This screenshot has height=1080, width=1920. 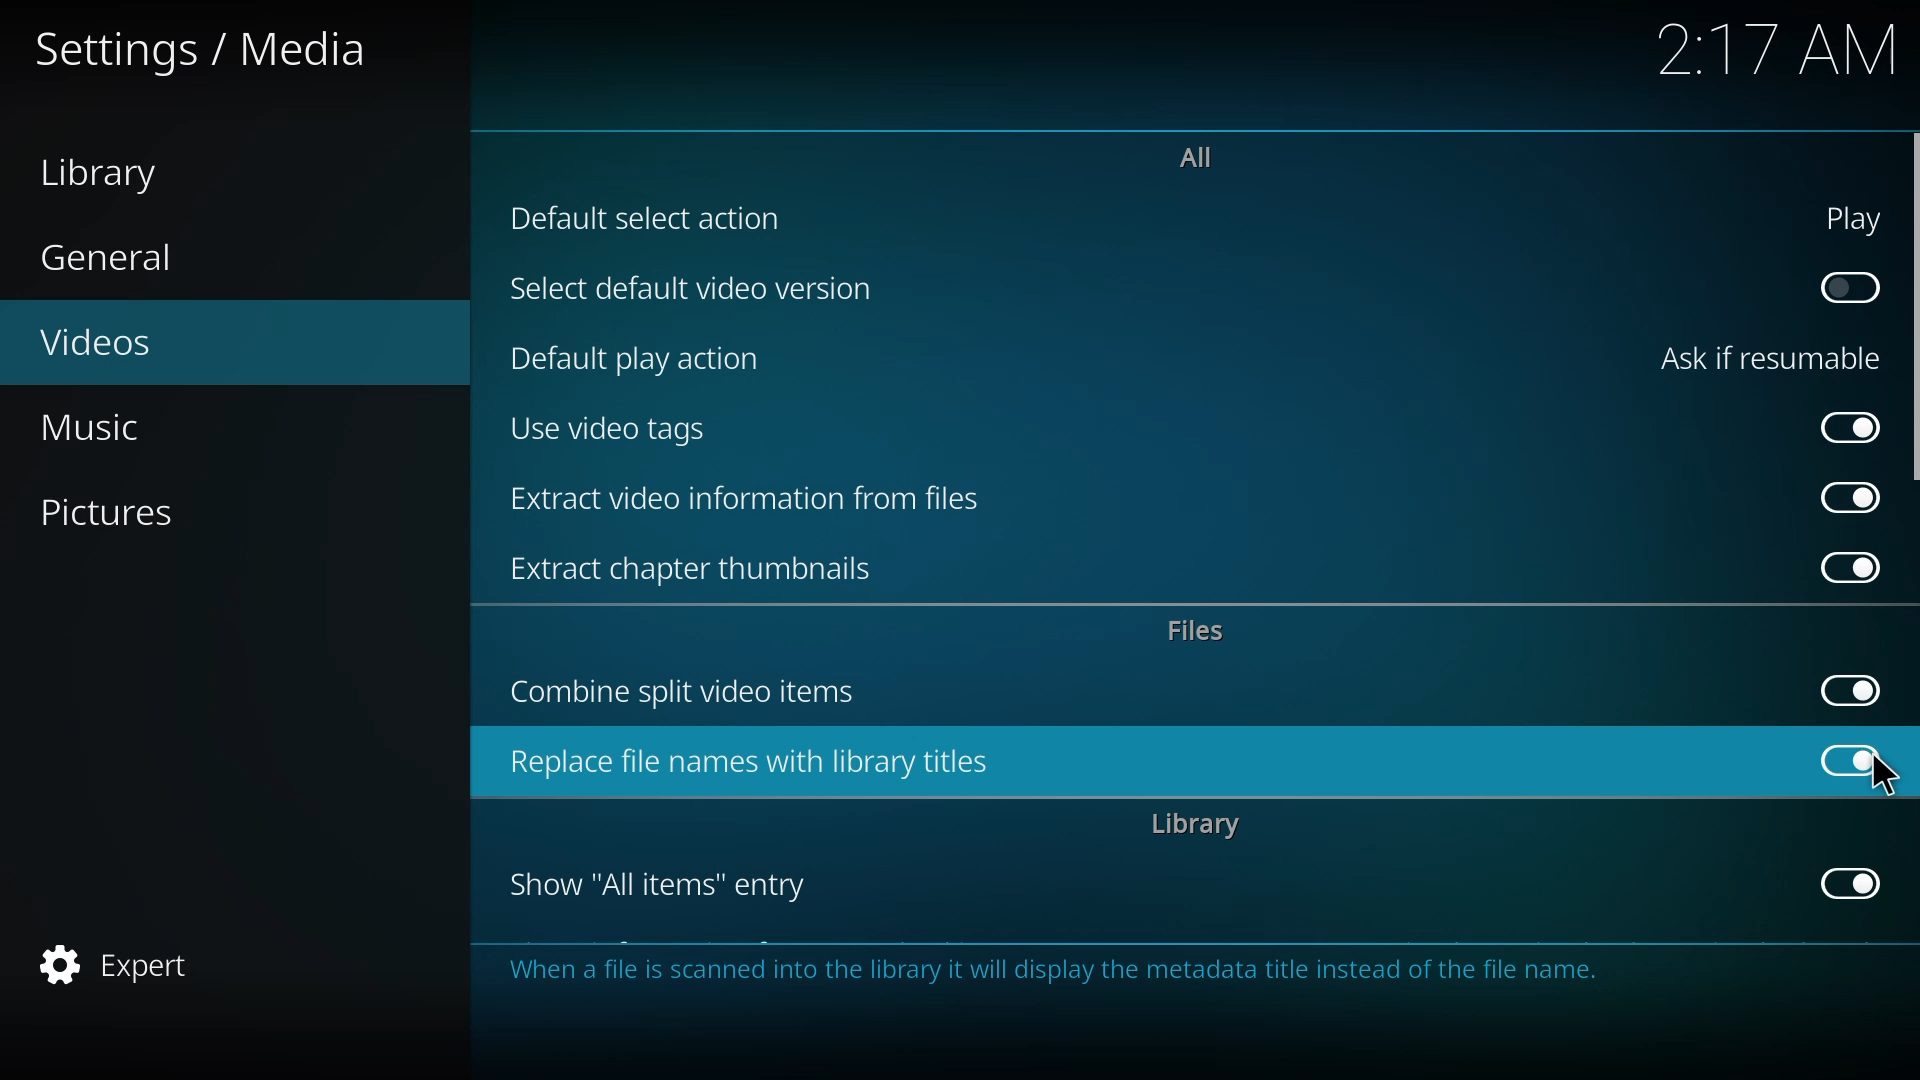 What do you see at coordinates (637, 359) in the screenshot?
I see `default play action` at bounding box center [637, 359].